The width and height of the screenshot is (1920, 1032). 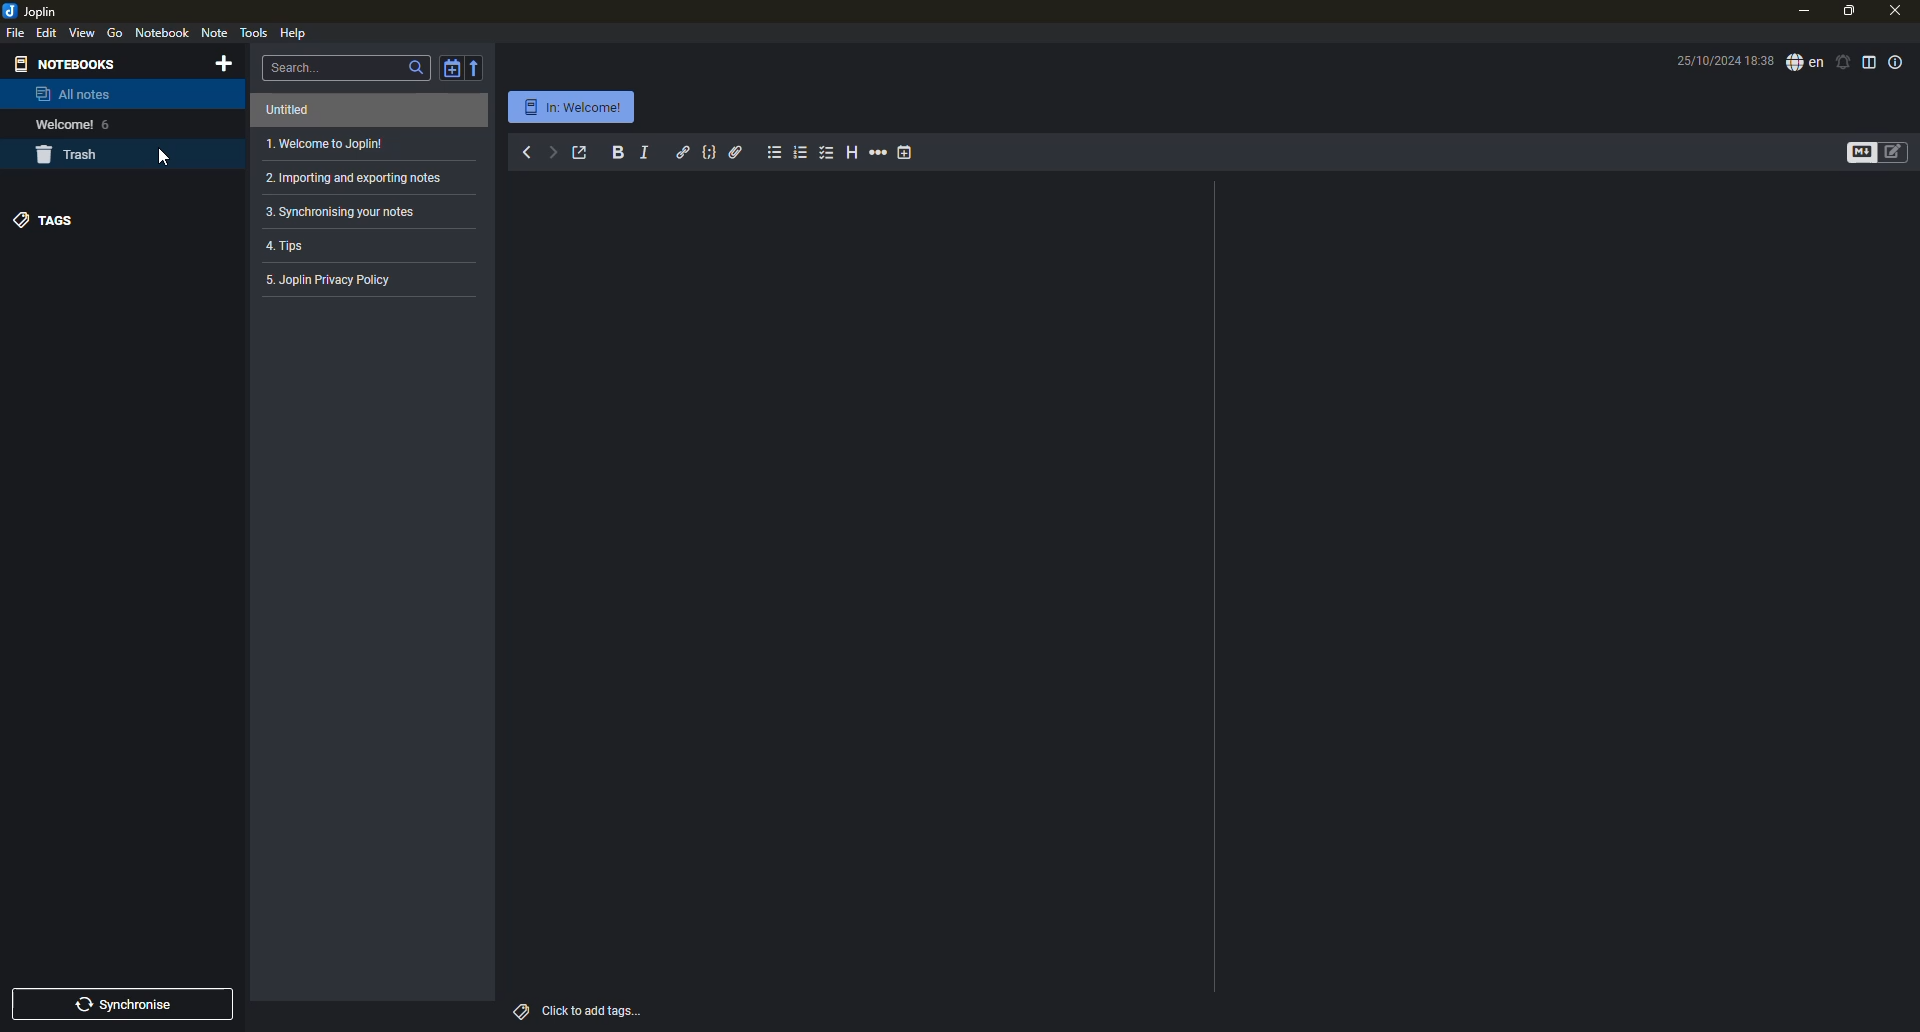 I want to click on tools, so click(x=254, y=32).